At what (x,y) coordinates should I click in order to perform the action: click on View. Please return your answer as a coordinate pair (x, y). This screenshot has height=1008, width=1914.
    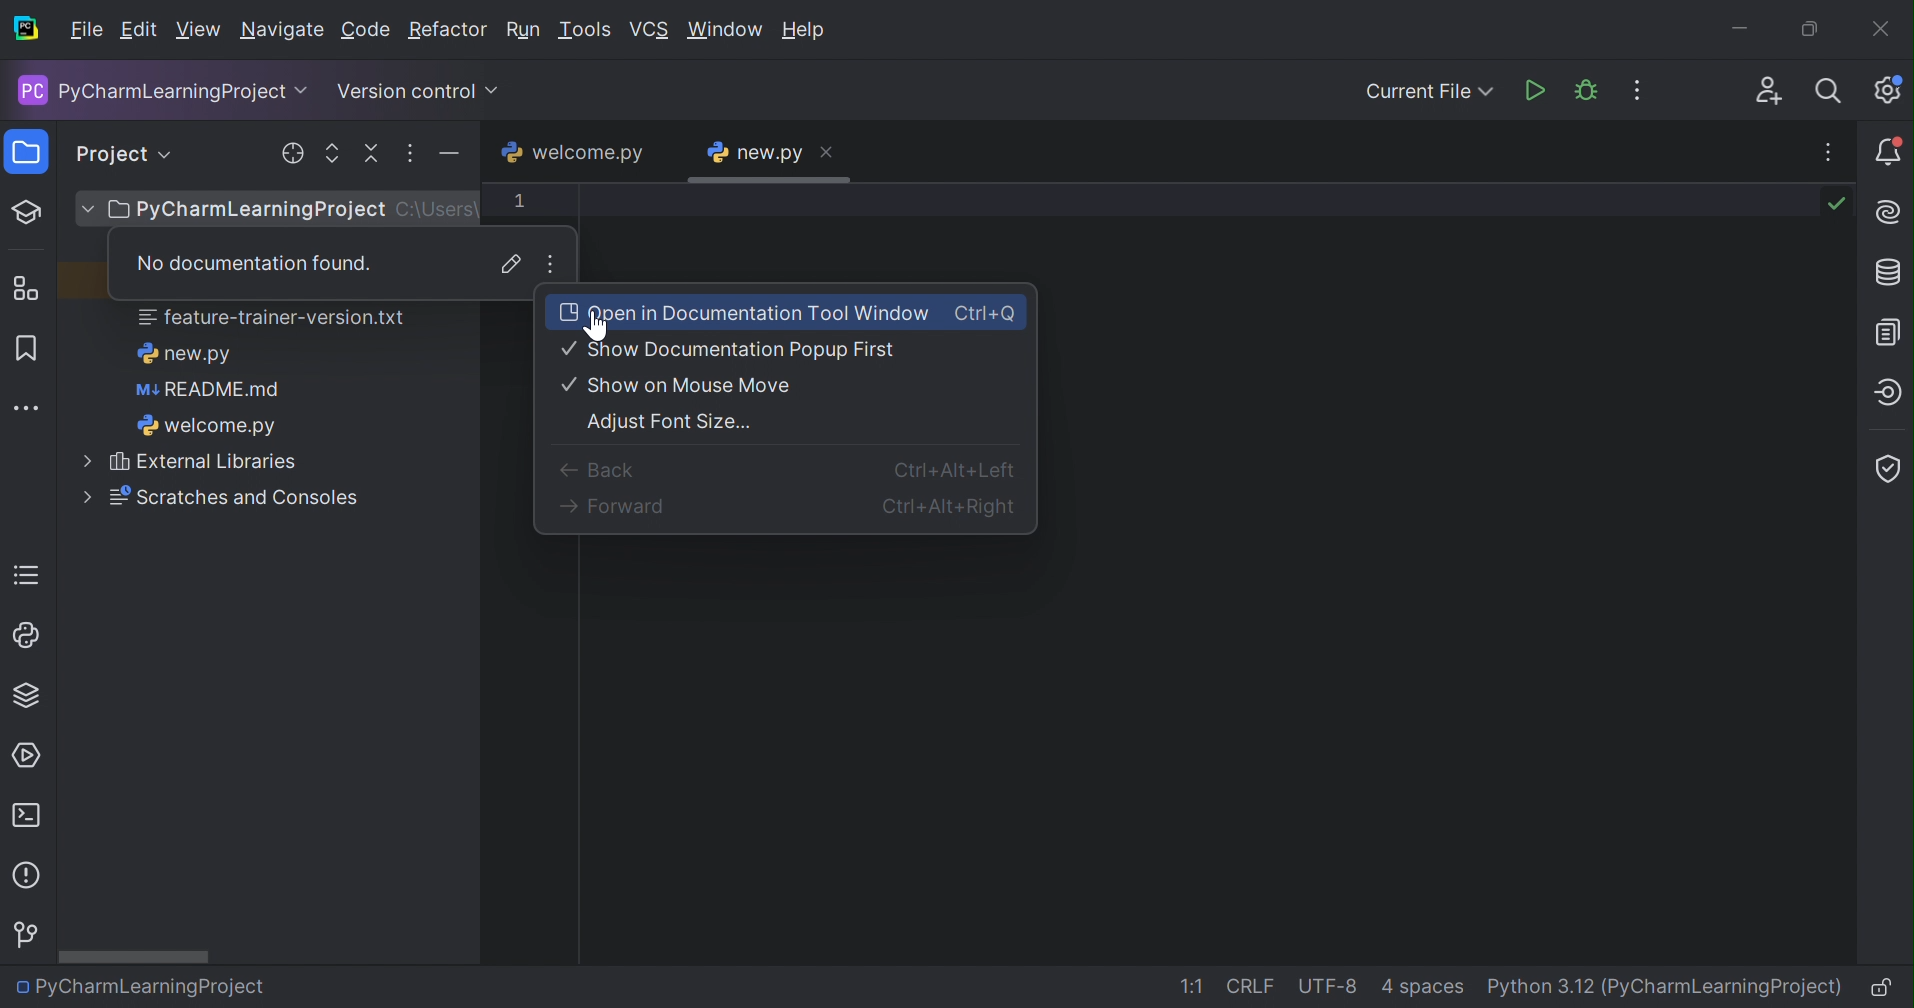
    Looking at the image, I should click on (199, 30).